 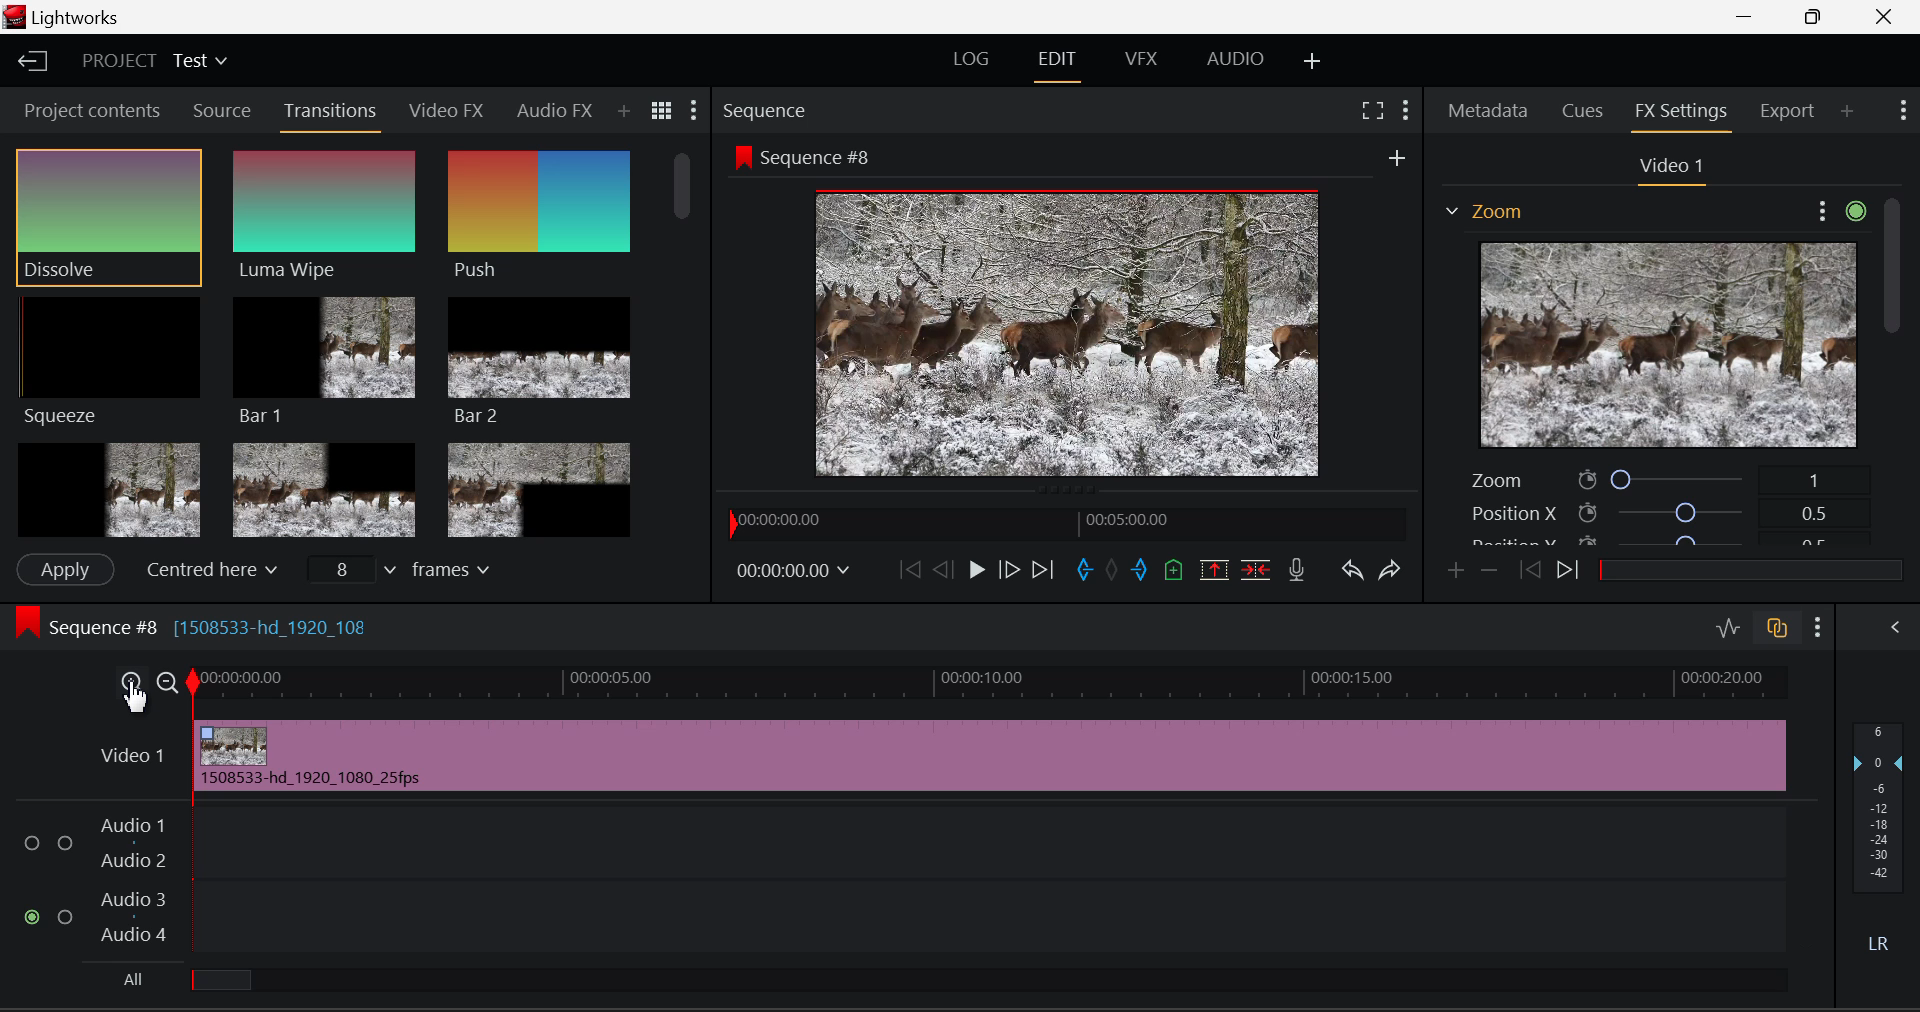 I want to click on Play, so click(x=982, y=570).